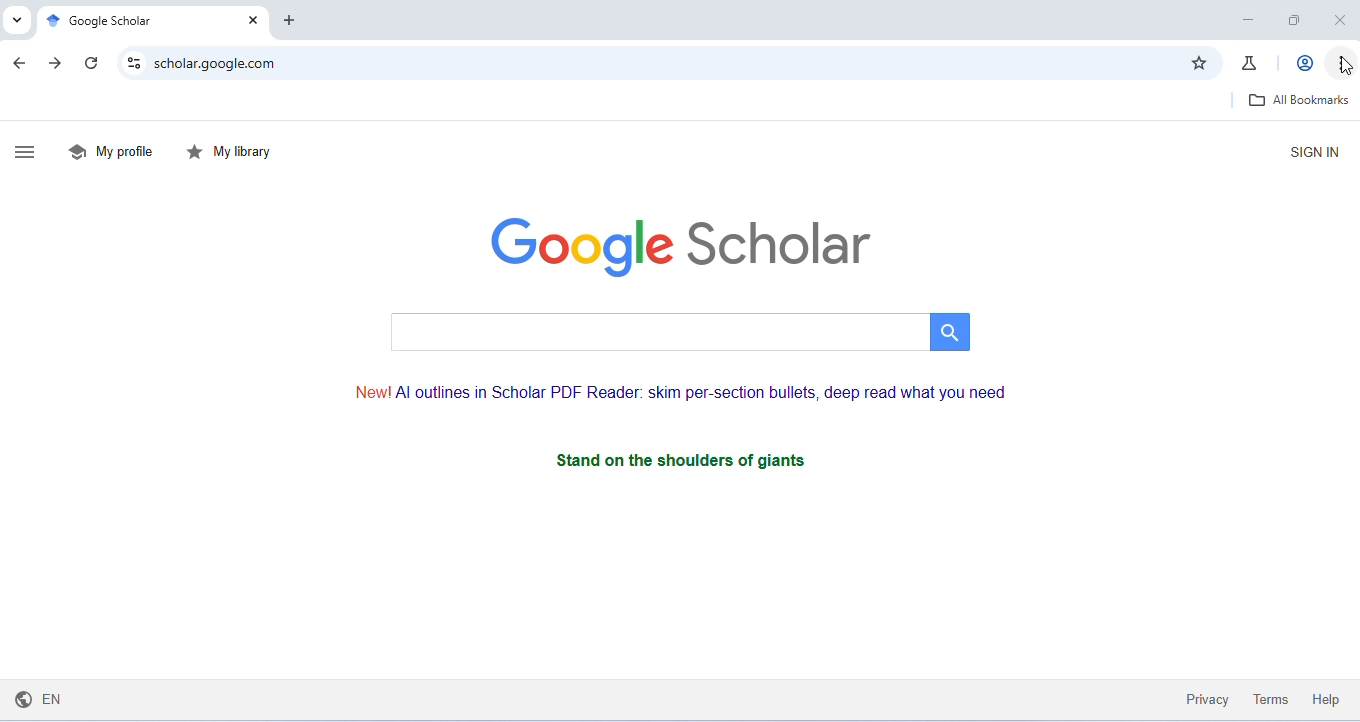 The height and width of the screenshot is (722, 1360). I want to click on my library, so click(230, 152).